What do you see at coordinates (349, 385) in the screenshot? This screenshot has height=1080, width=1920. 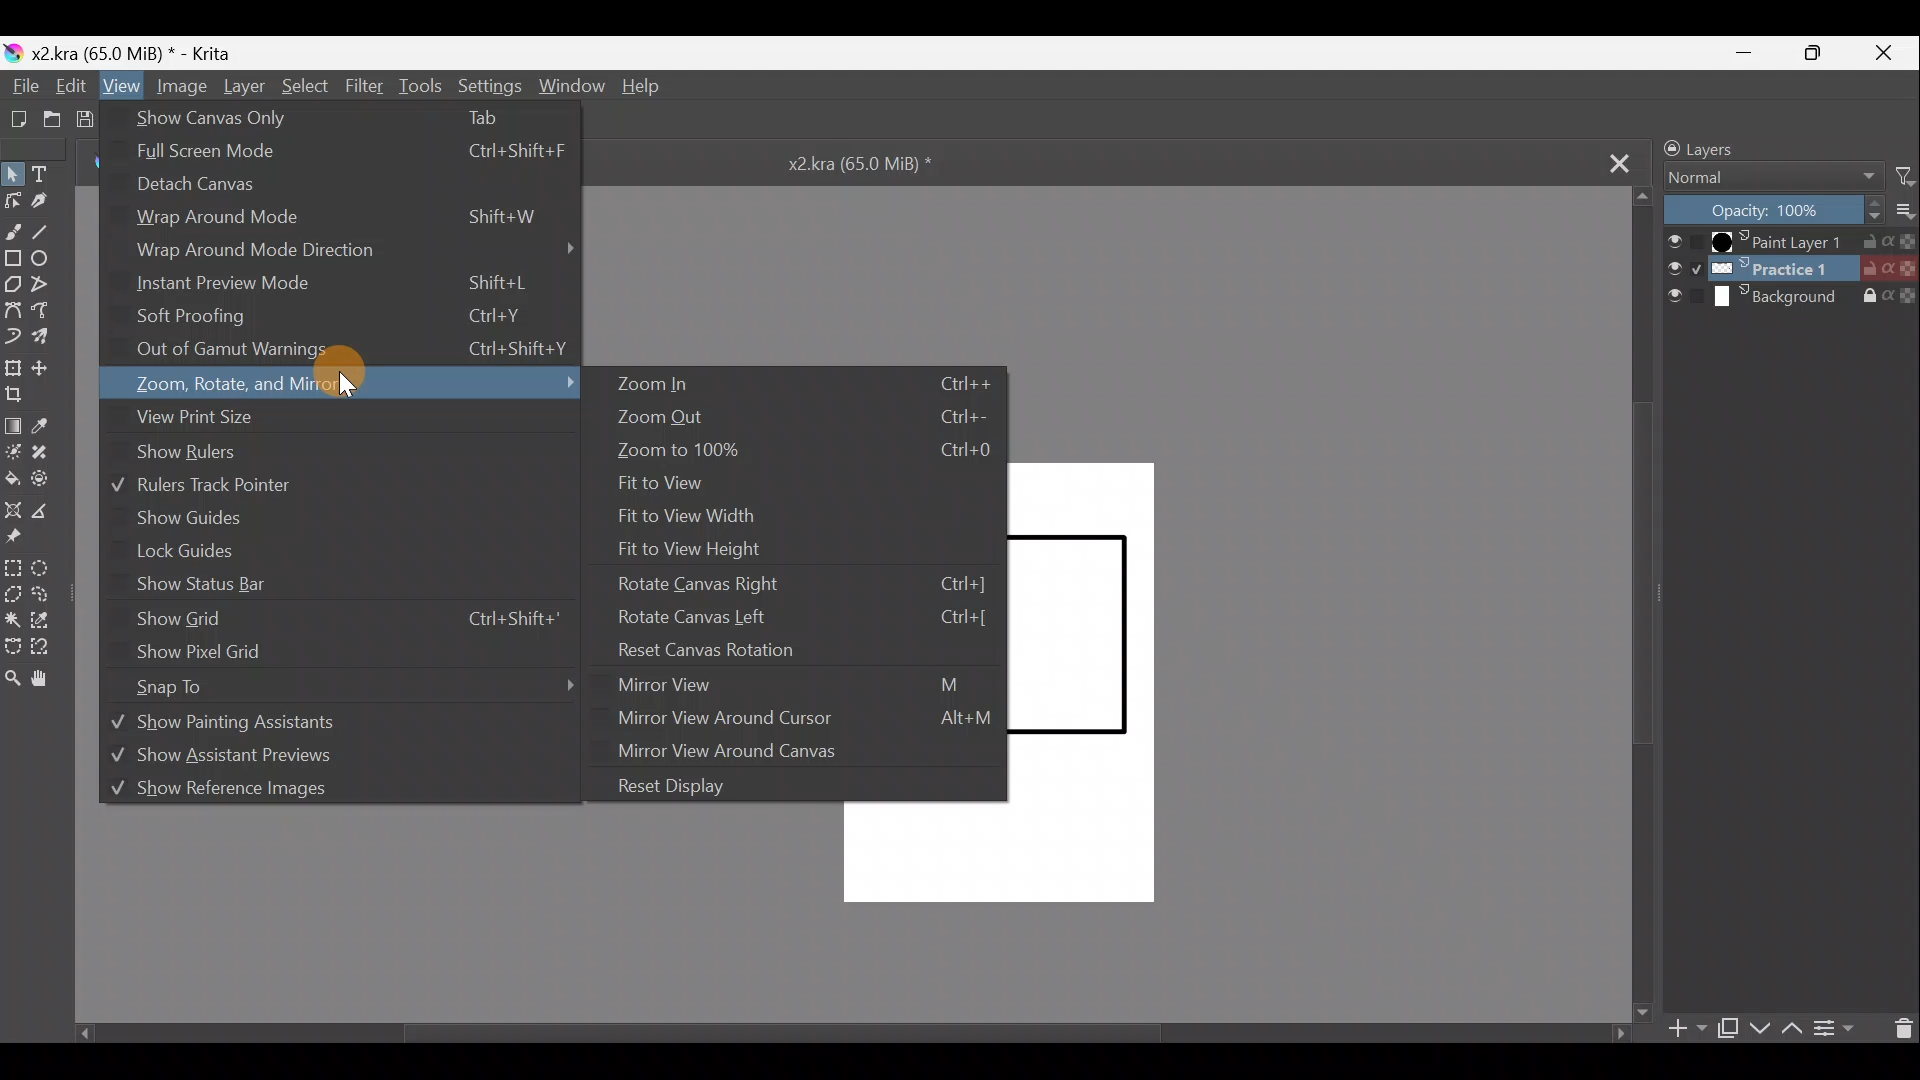 I see `Zoom, rotate and mirror` at bounding box center [349, 385].